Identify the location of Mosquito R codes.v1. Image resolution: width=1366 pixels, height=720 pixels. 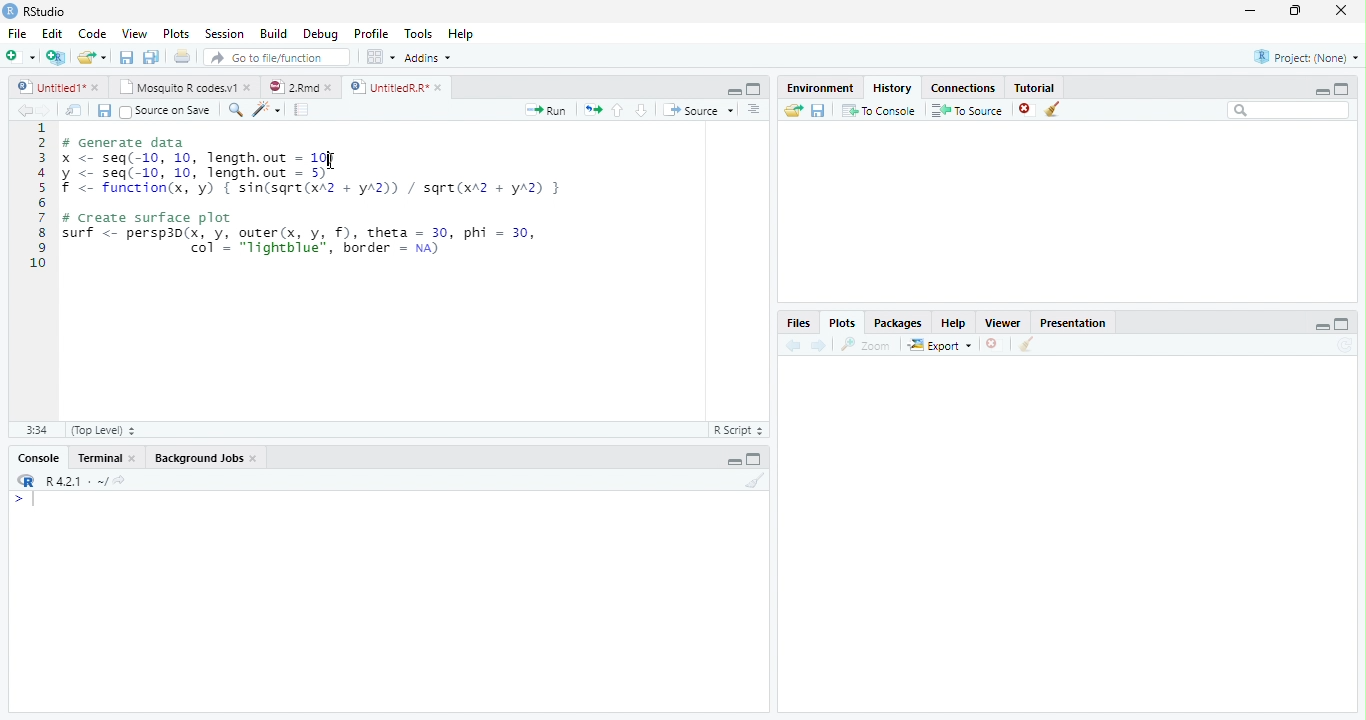
(175, 87).